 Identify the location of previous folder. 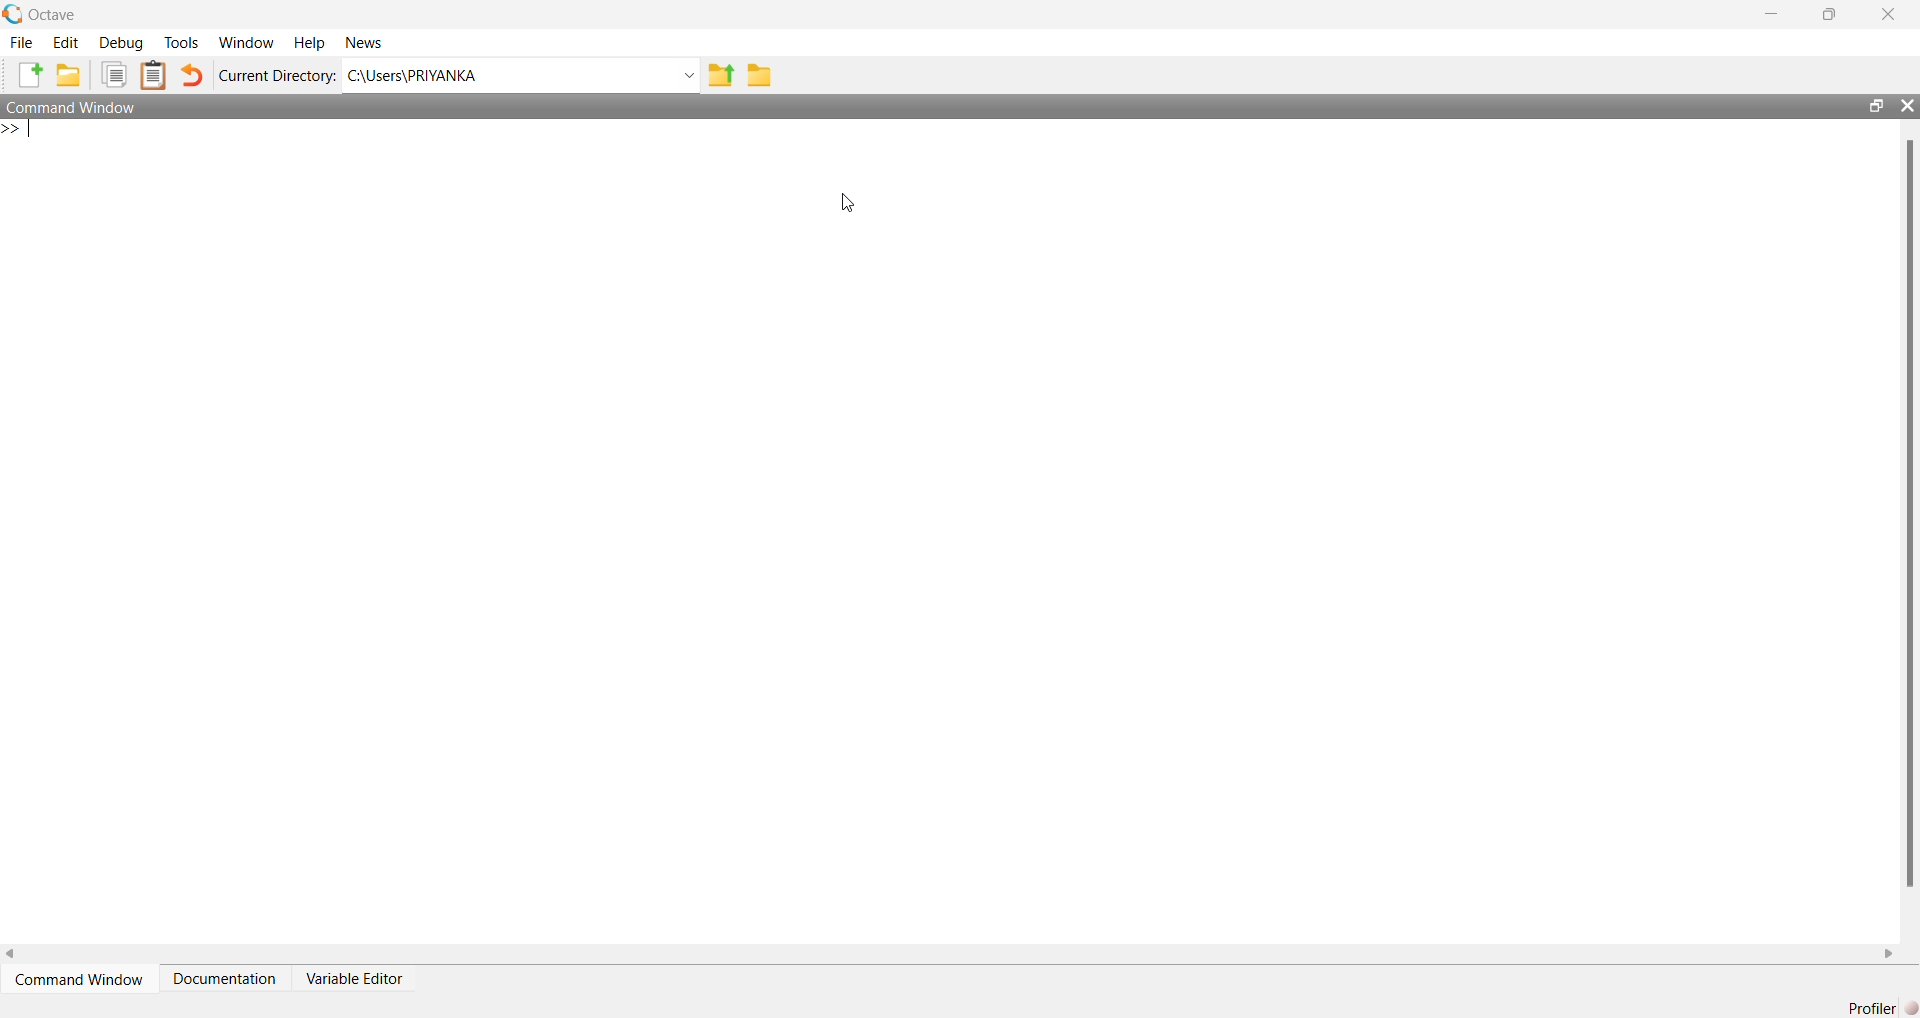
(720, 77).